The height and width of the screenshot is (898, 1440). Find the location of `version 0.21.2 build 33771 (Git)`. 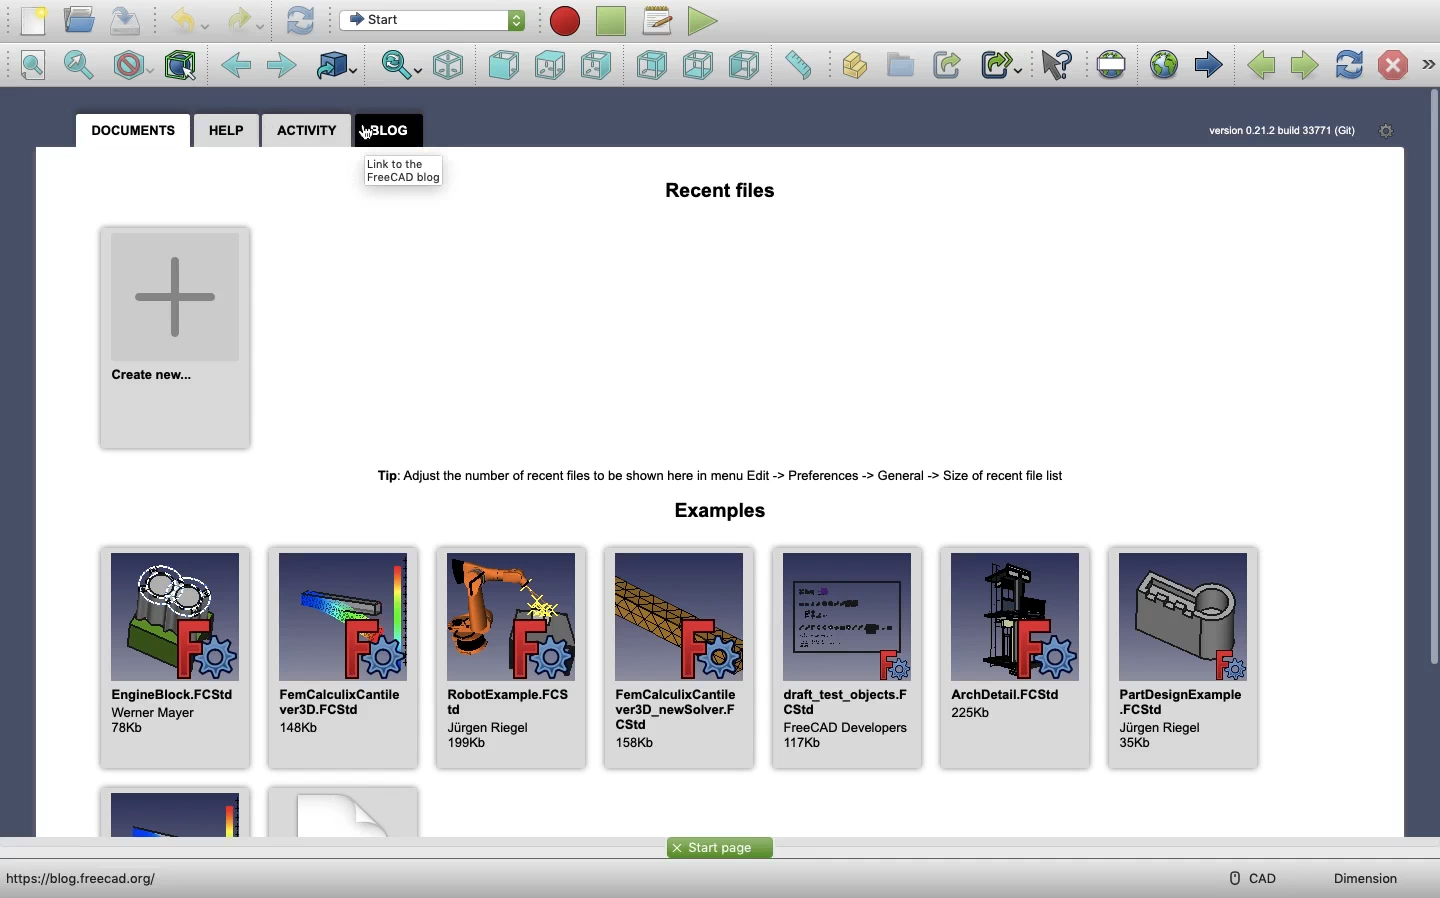

version 0.21.2 build 33771 (Git) is located at coordinates (1278, 137).